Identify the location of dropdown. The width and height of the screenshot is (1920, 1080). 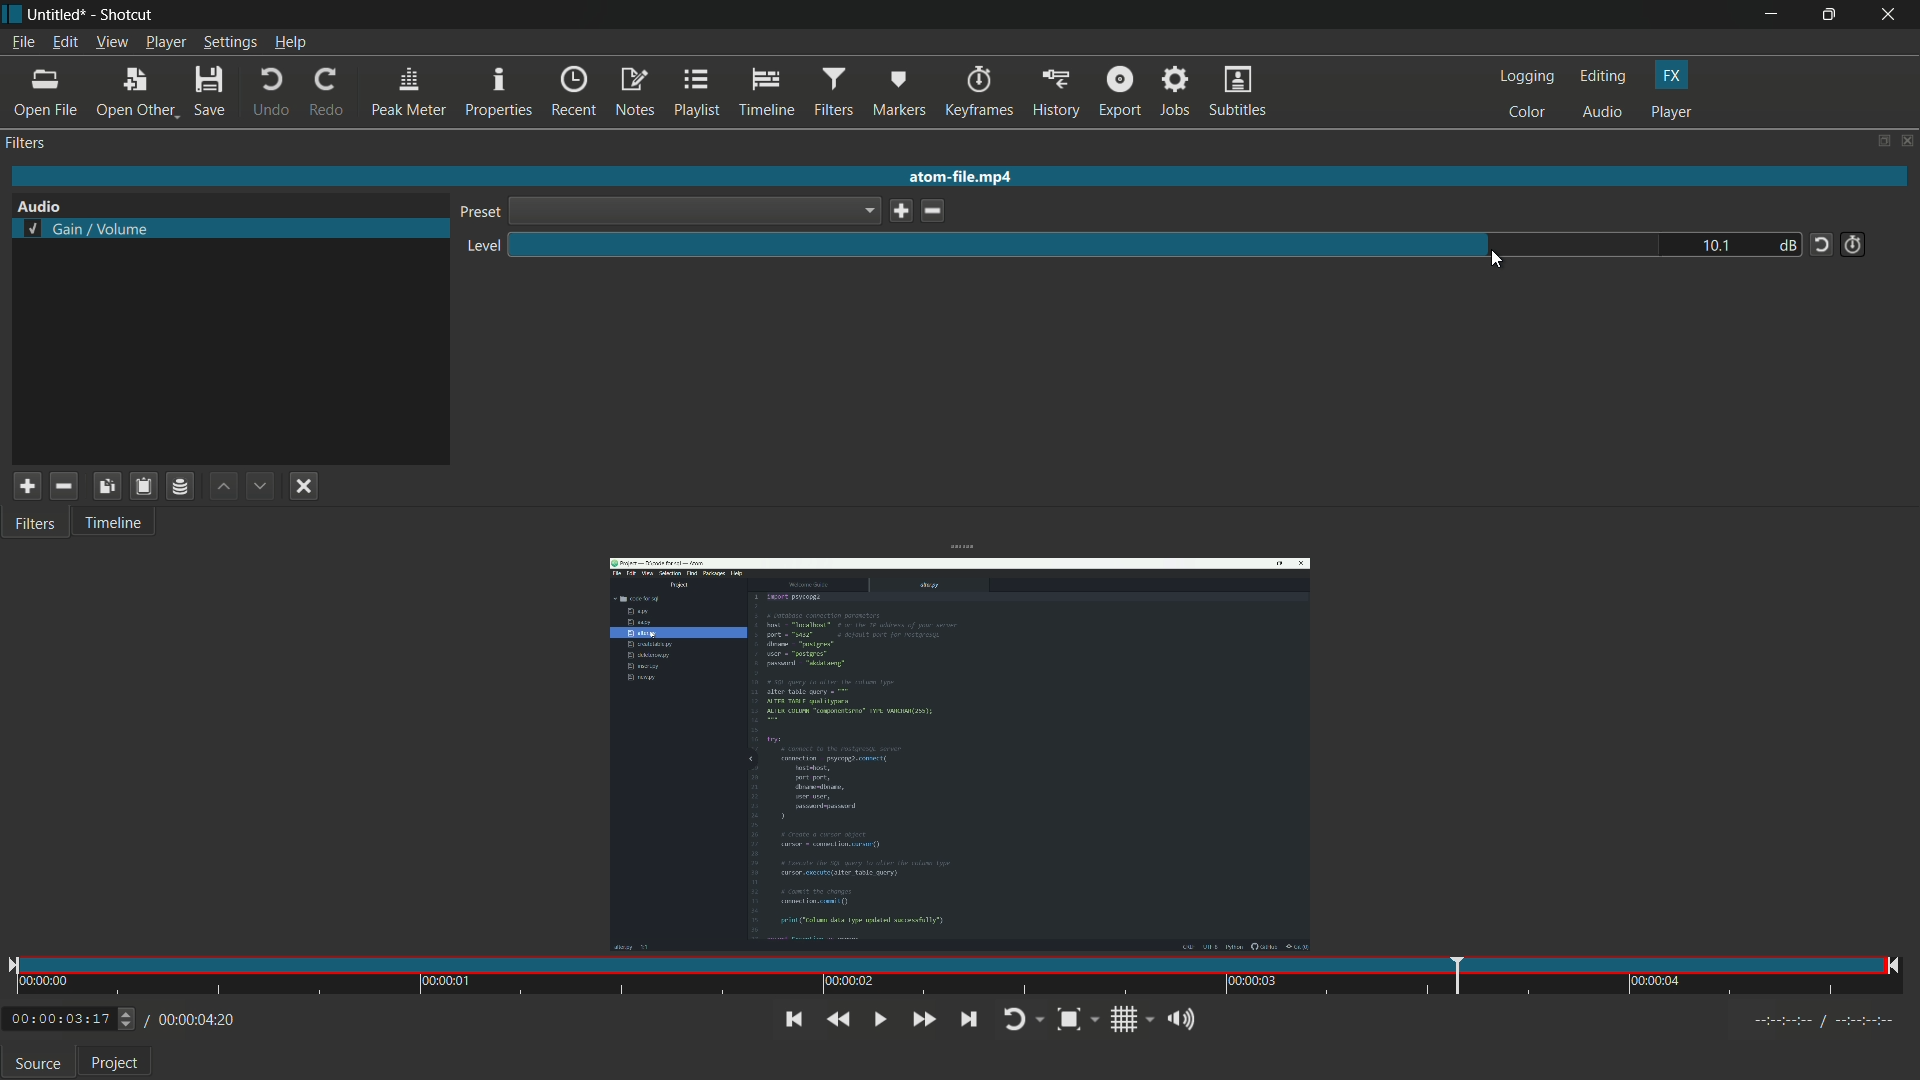
(693, 211).